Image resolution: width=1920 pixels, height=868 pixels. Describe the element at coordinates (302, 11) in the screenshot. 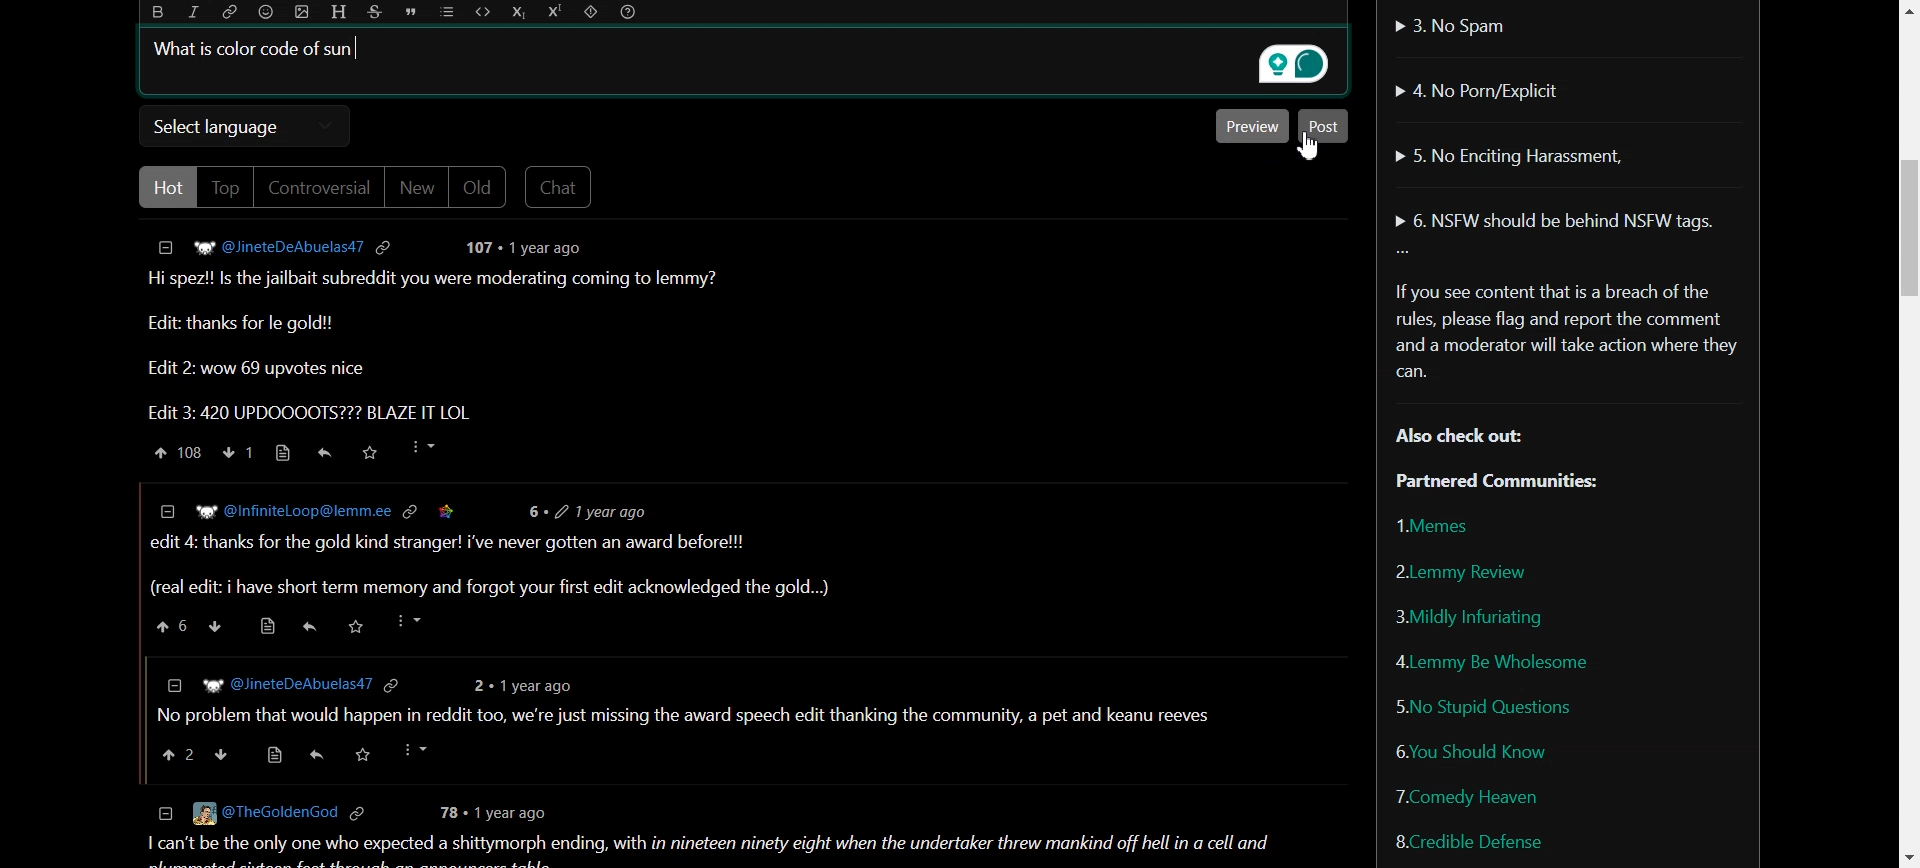

I see `Upload photo` at that location.